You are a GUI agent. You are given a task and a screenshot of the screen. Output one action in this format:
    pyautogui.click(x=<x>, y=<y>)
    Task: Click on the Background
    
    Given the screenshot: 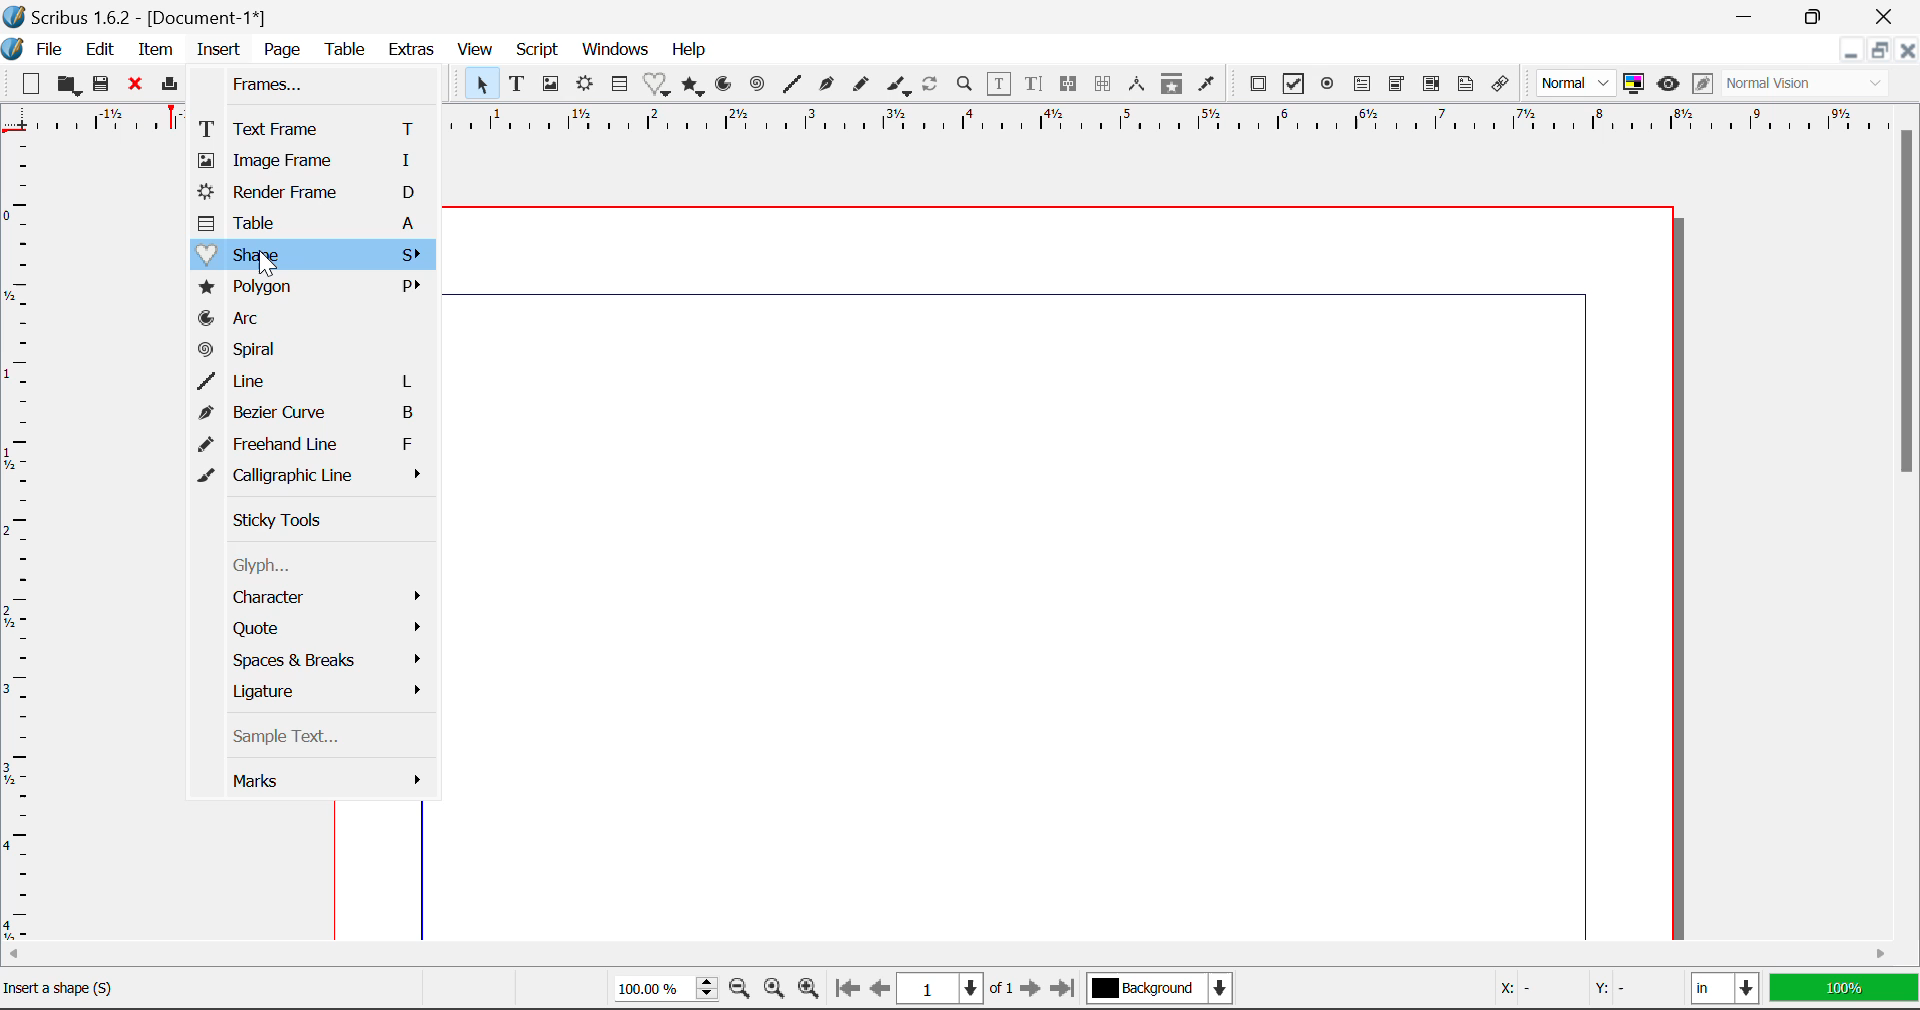 What is the action you would take?
    pyautogui.click(x=1163, y=990)
    